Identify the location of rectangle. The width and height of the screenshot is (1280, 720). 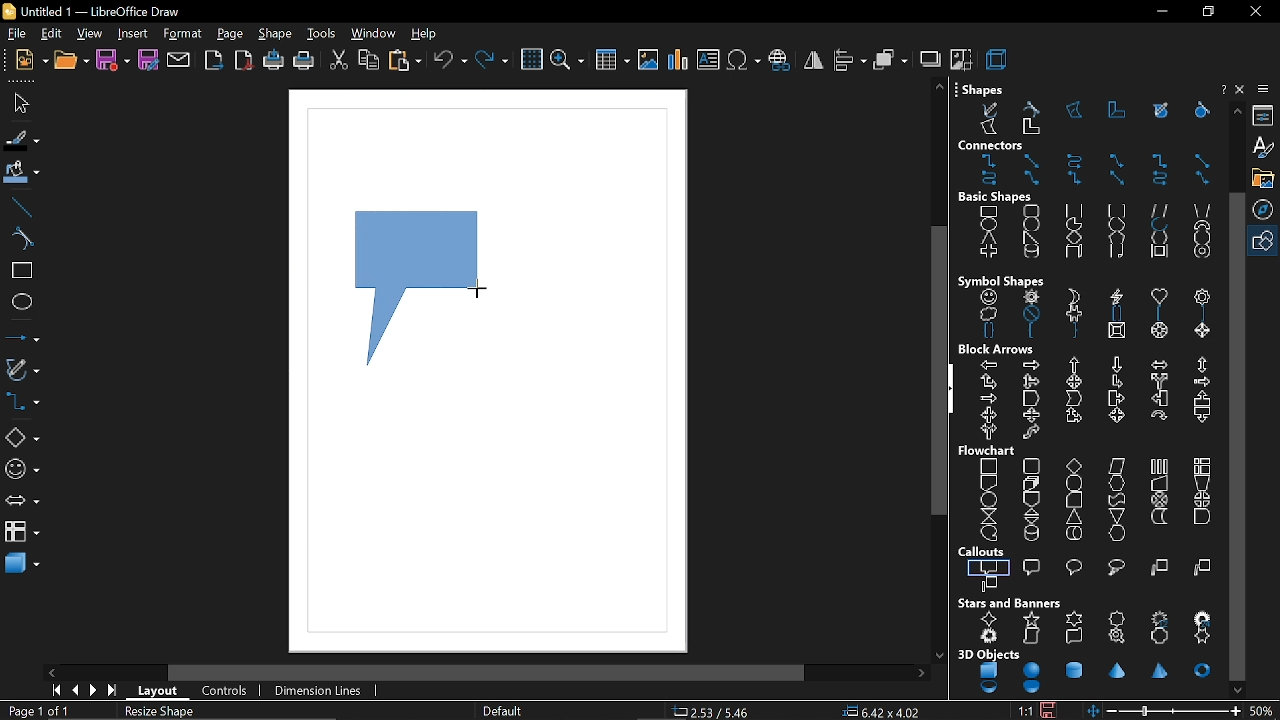
(989, 212).